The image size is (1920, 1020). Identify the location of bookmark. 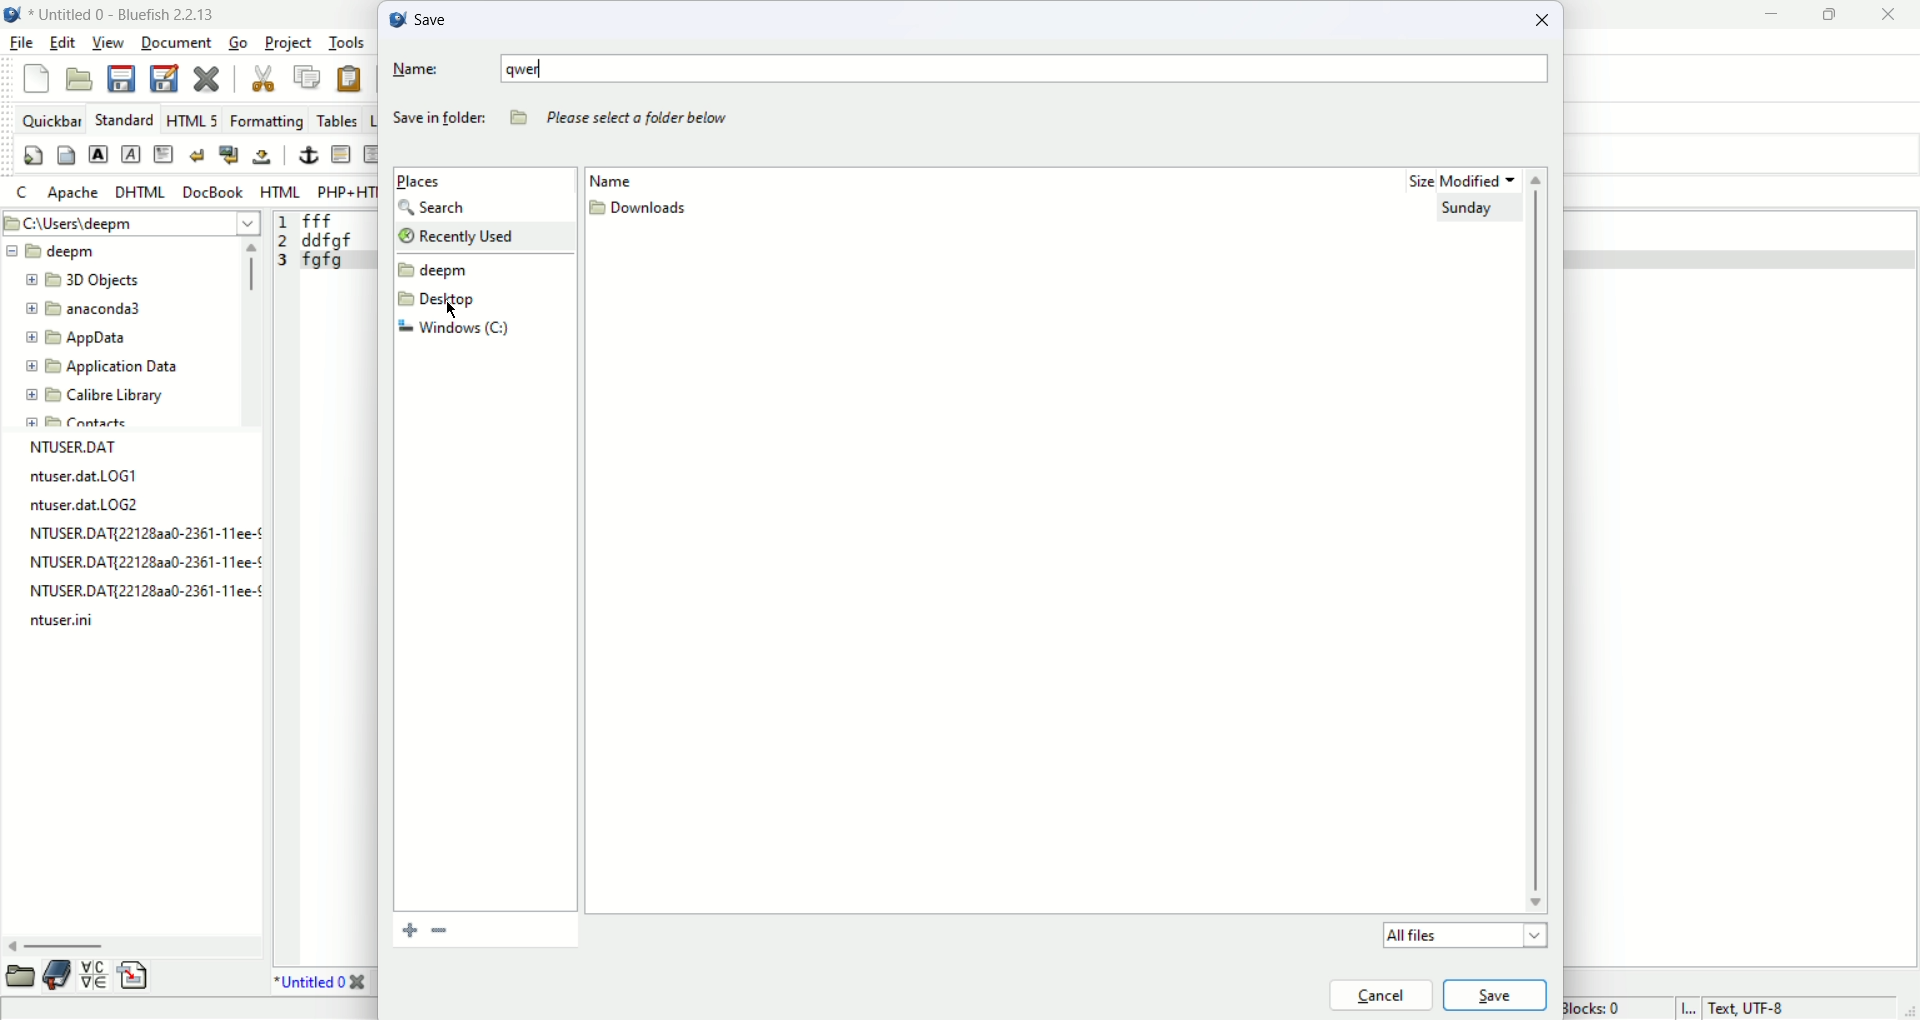
(441, 931).